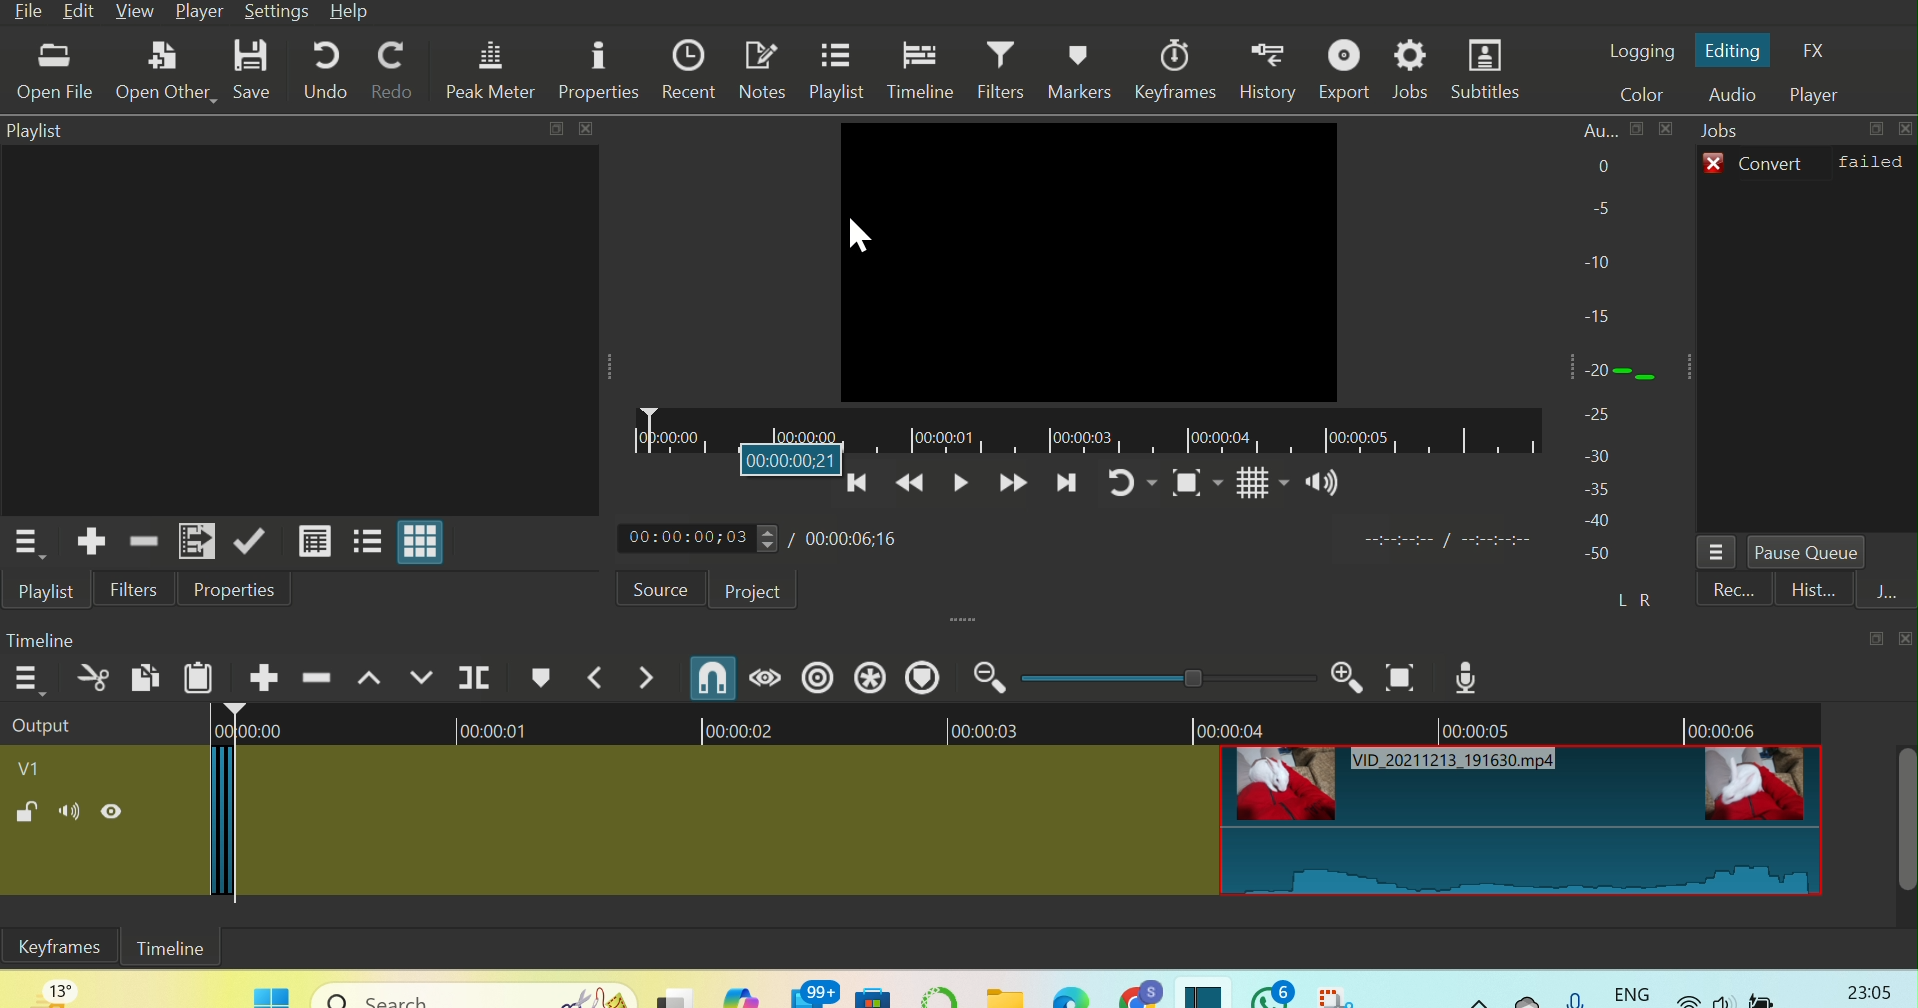 This screenshot has width=1918, height=1008. What do you see at coordinates (1196, 485) in the screenshot?
I see `Snap` at bounding box center [1196, 485].